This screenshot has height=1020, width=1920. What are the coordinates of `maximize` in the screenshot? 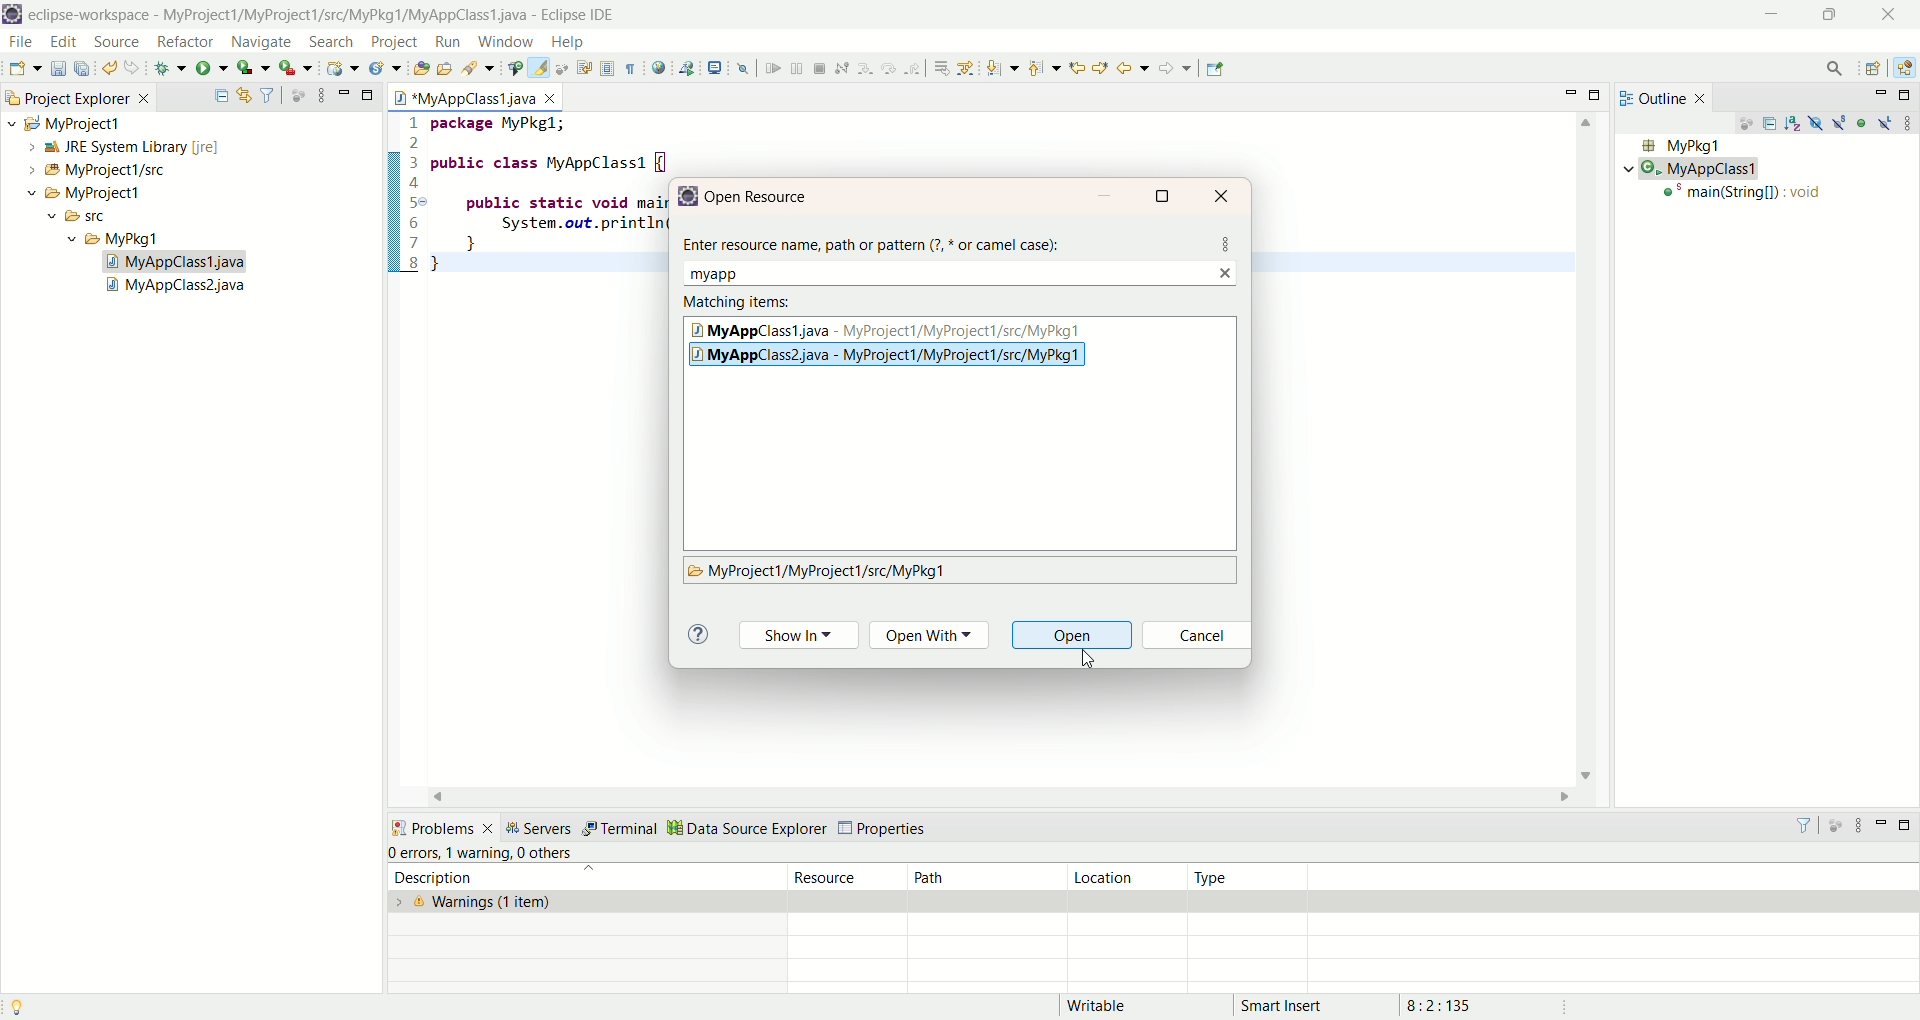 It's located at (1599, 94).